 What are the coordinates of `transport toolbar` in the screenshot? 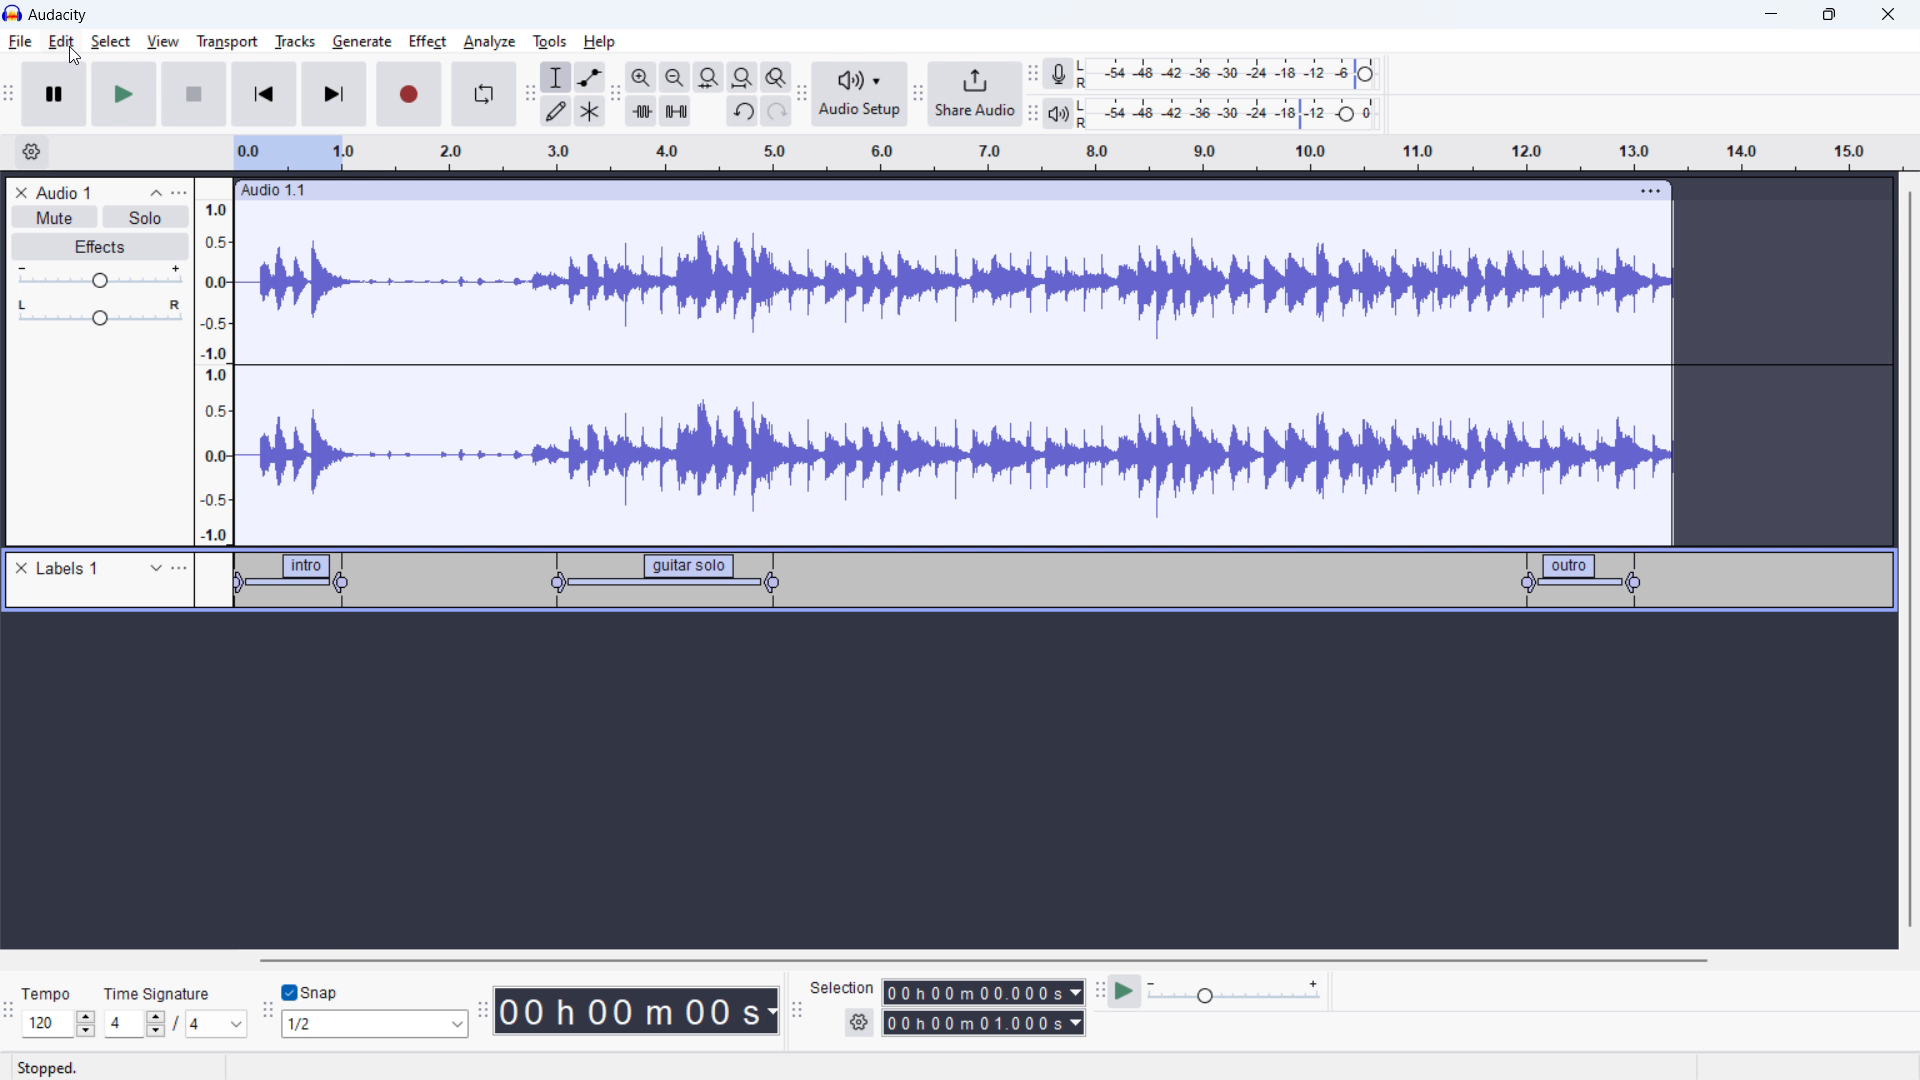 It's located at (10, 97).